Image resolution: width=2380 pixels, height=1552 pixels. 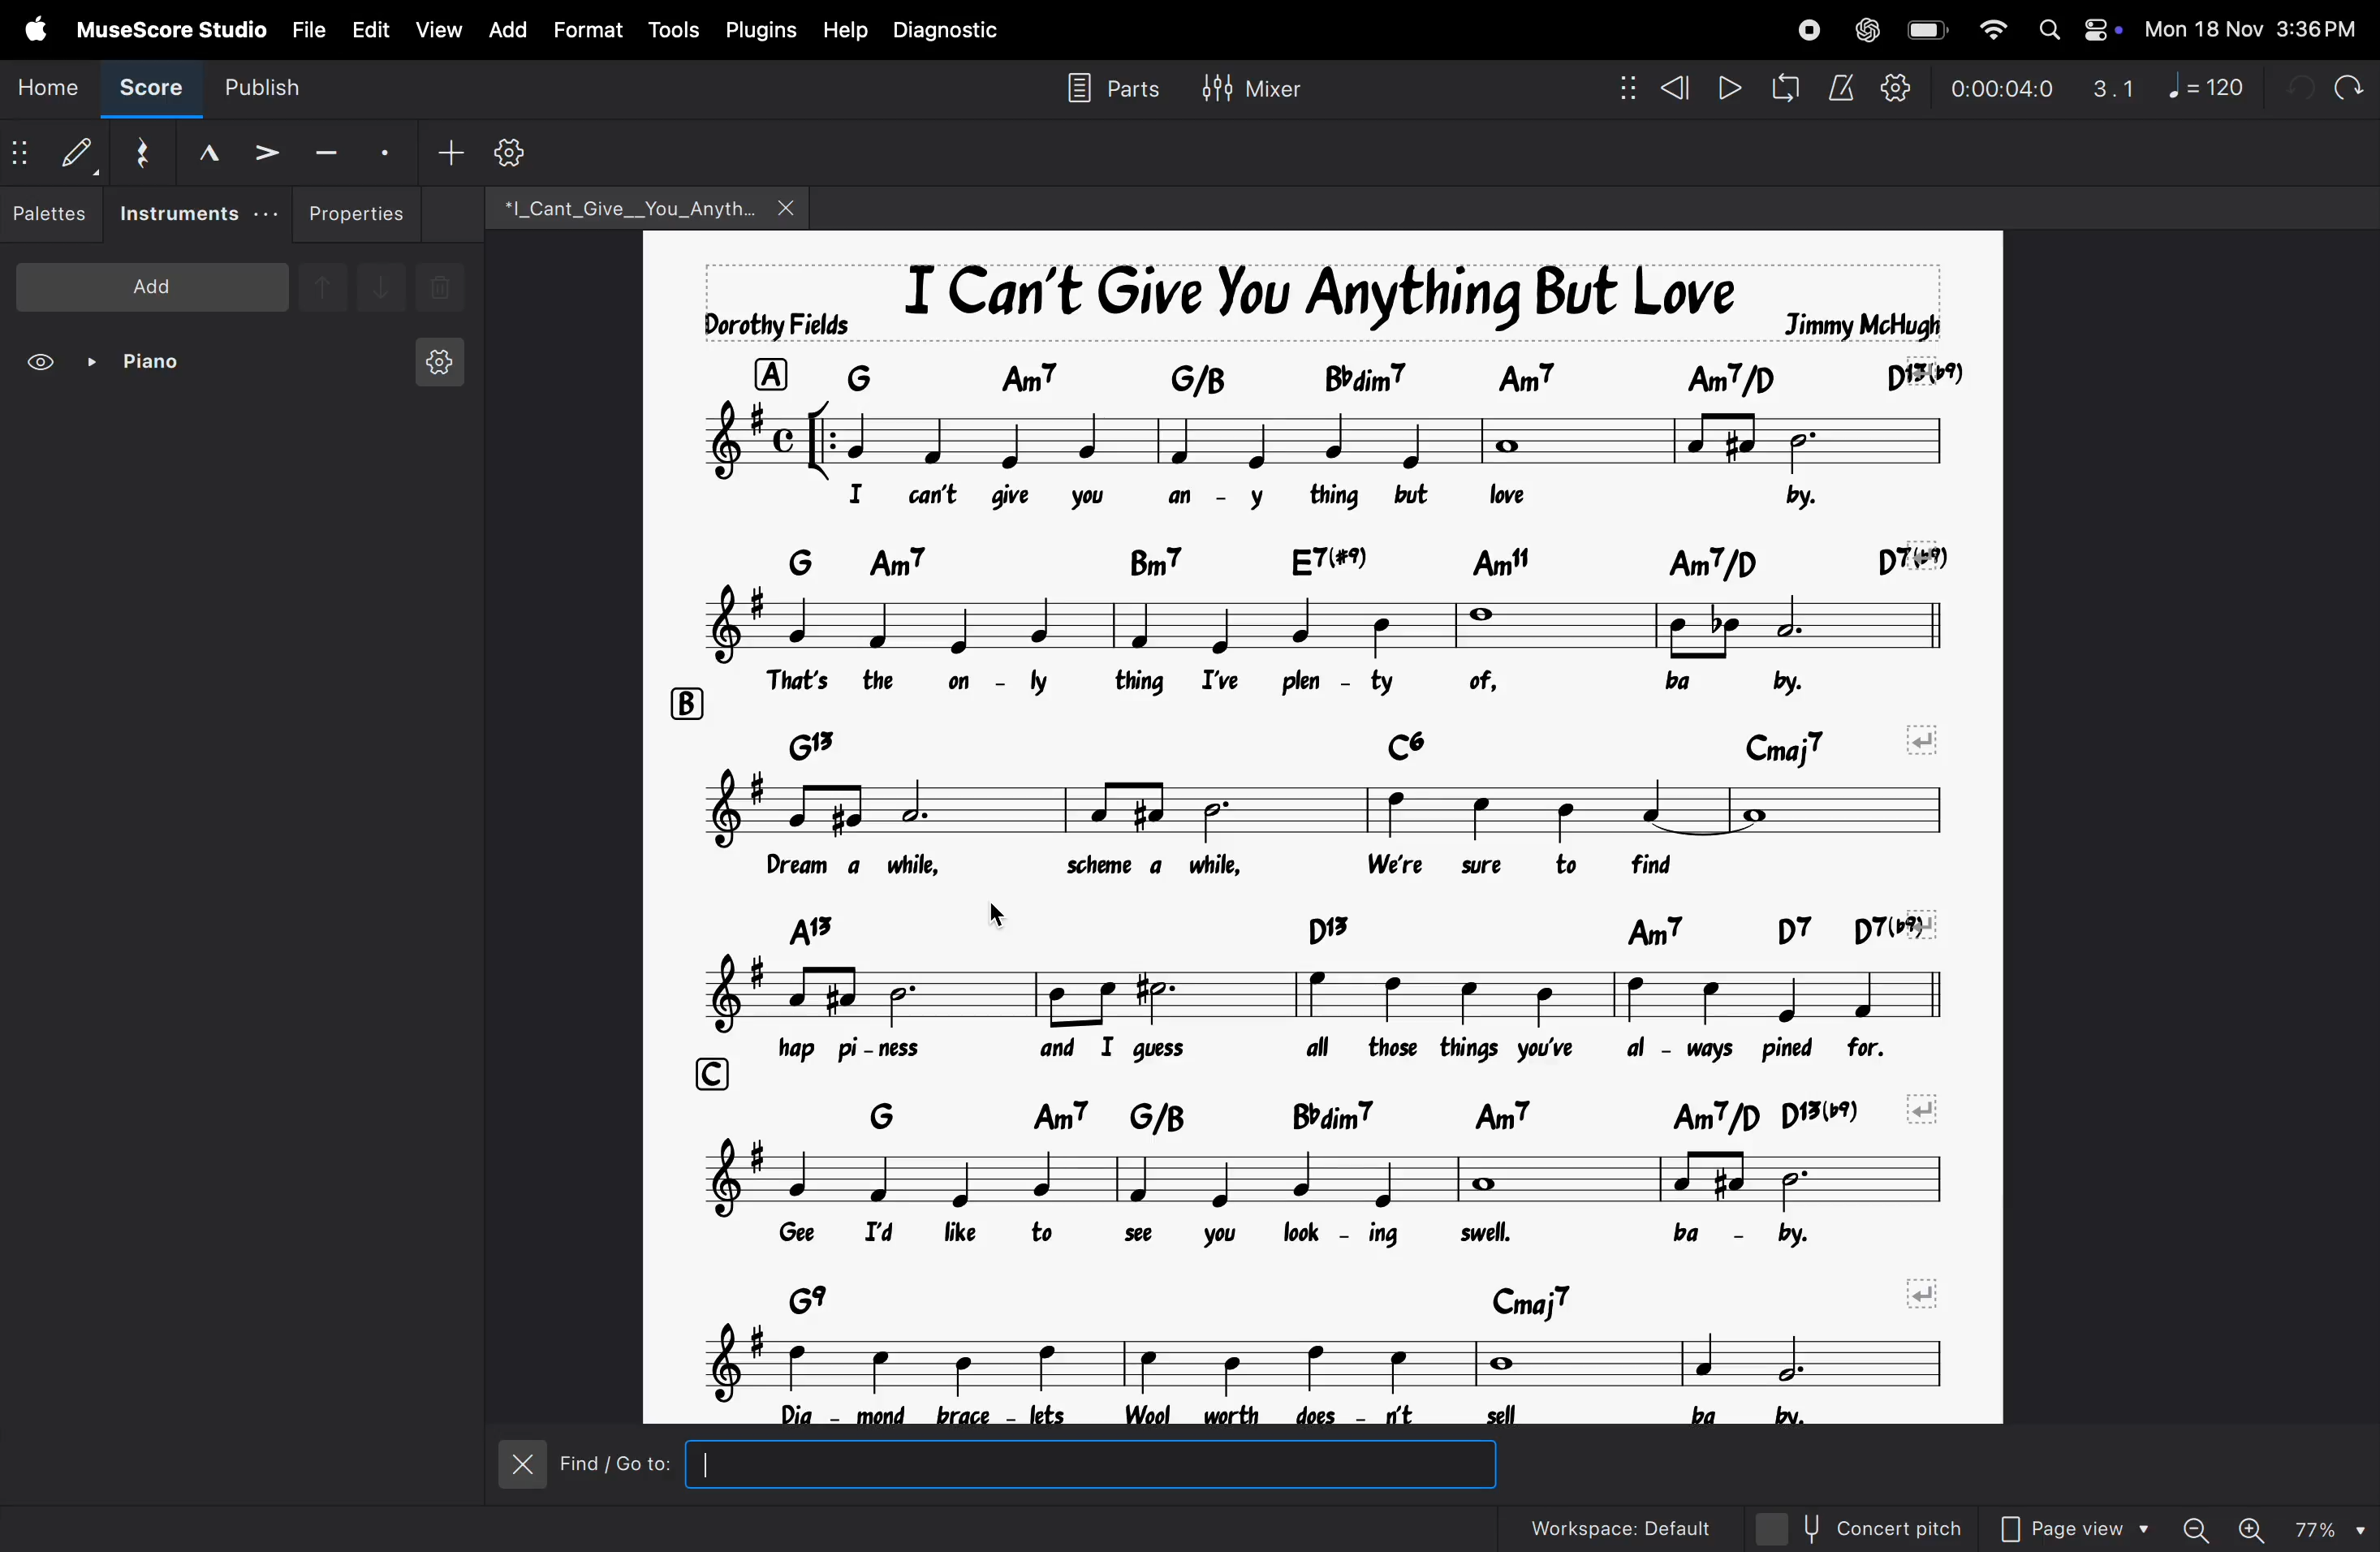 What do you see at coordinates (1366, 1243) in the screenshot?
I see `lyrics` at bounding box center [1366, 1243].